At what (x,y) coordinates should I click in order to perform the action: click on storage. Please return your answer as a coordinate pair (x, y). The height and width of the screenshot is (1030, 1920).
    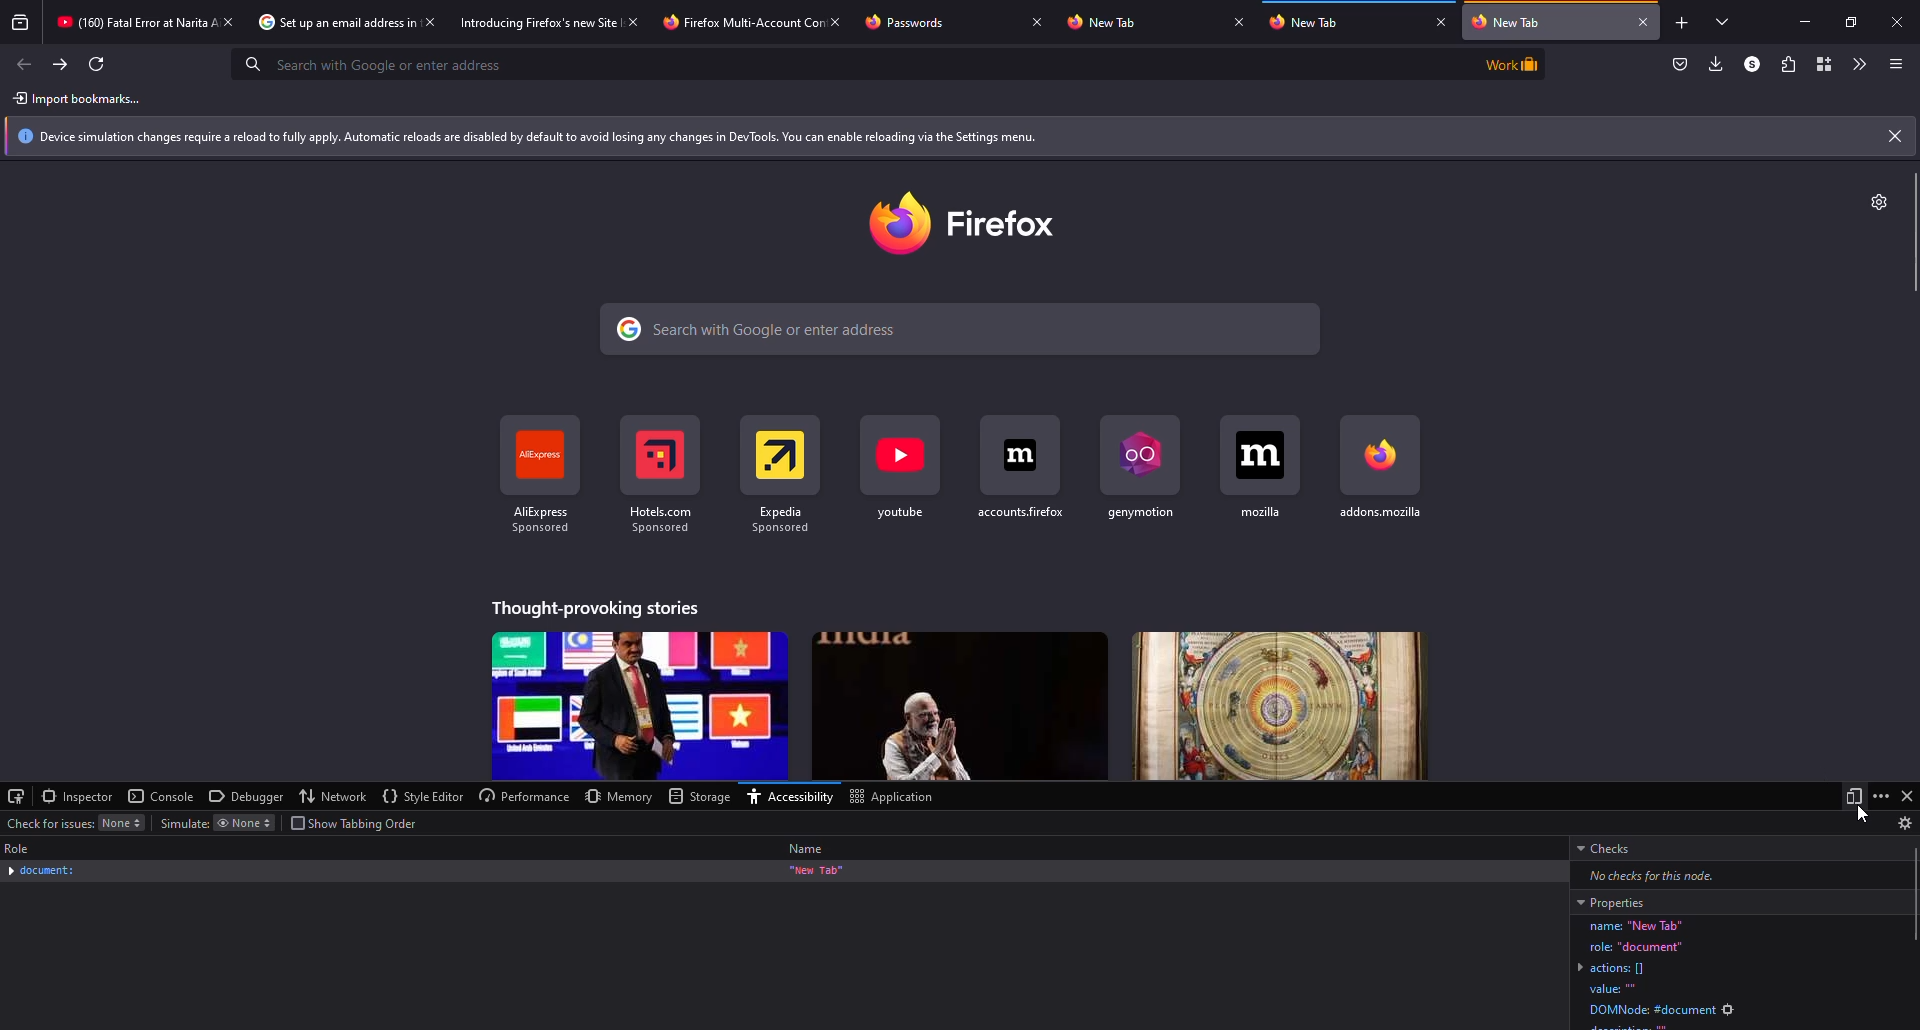
    Looking at the image, I should click on (697, 795).